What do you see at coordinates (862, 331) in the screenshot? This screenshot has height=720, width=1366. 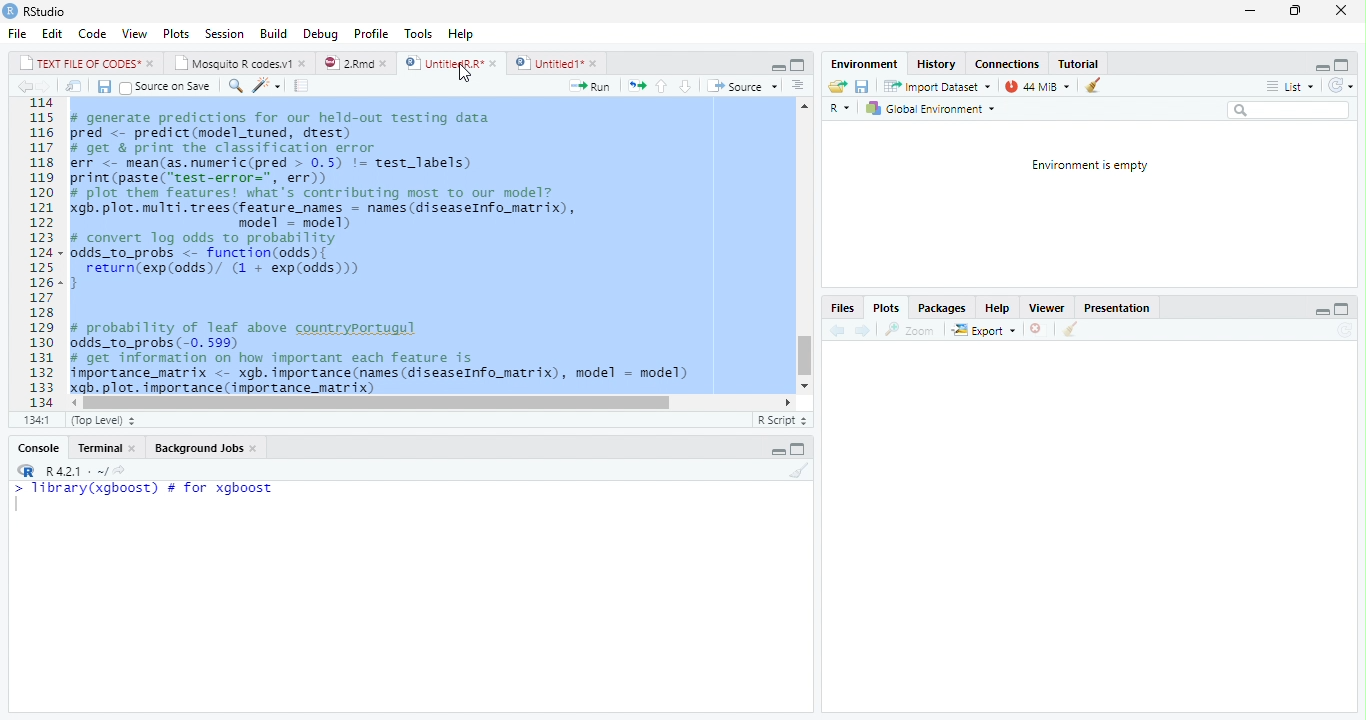 I see `Next` at bounding box center [862, 331].